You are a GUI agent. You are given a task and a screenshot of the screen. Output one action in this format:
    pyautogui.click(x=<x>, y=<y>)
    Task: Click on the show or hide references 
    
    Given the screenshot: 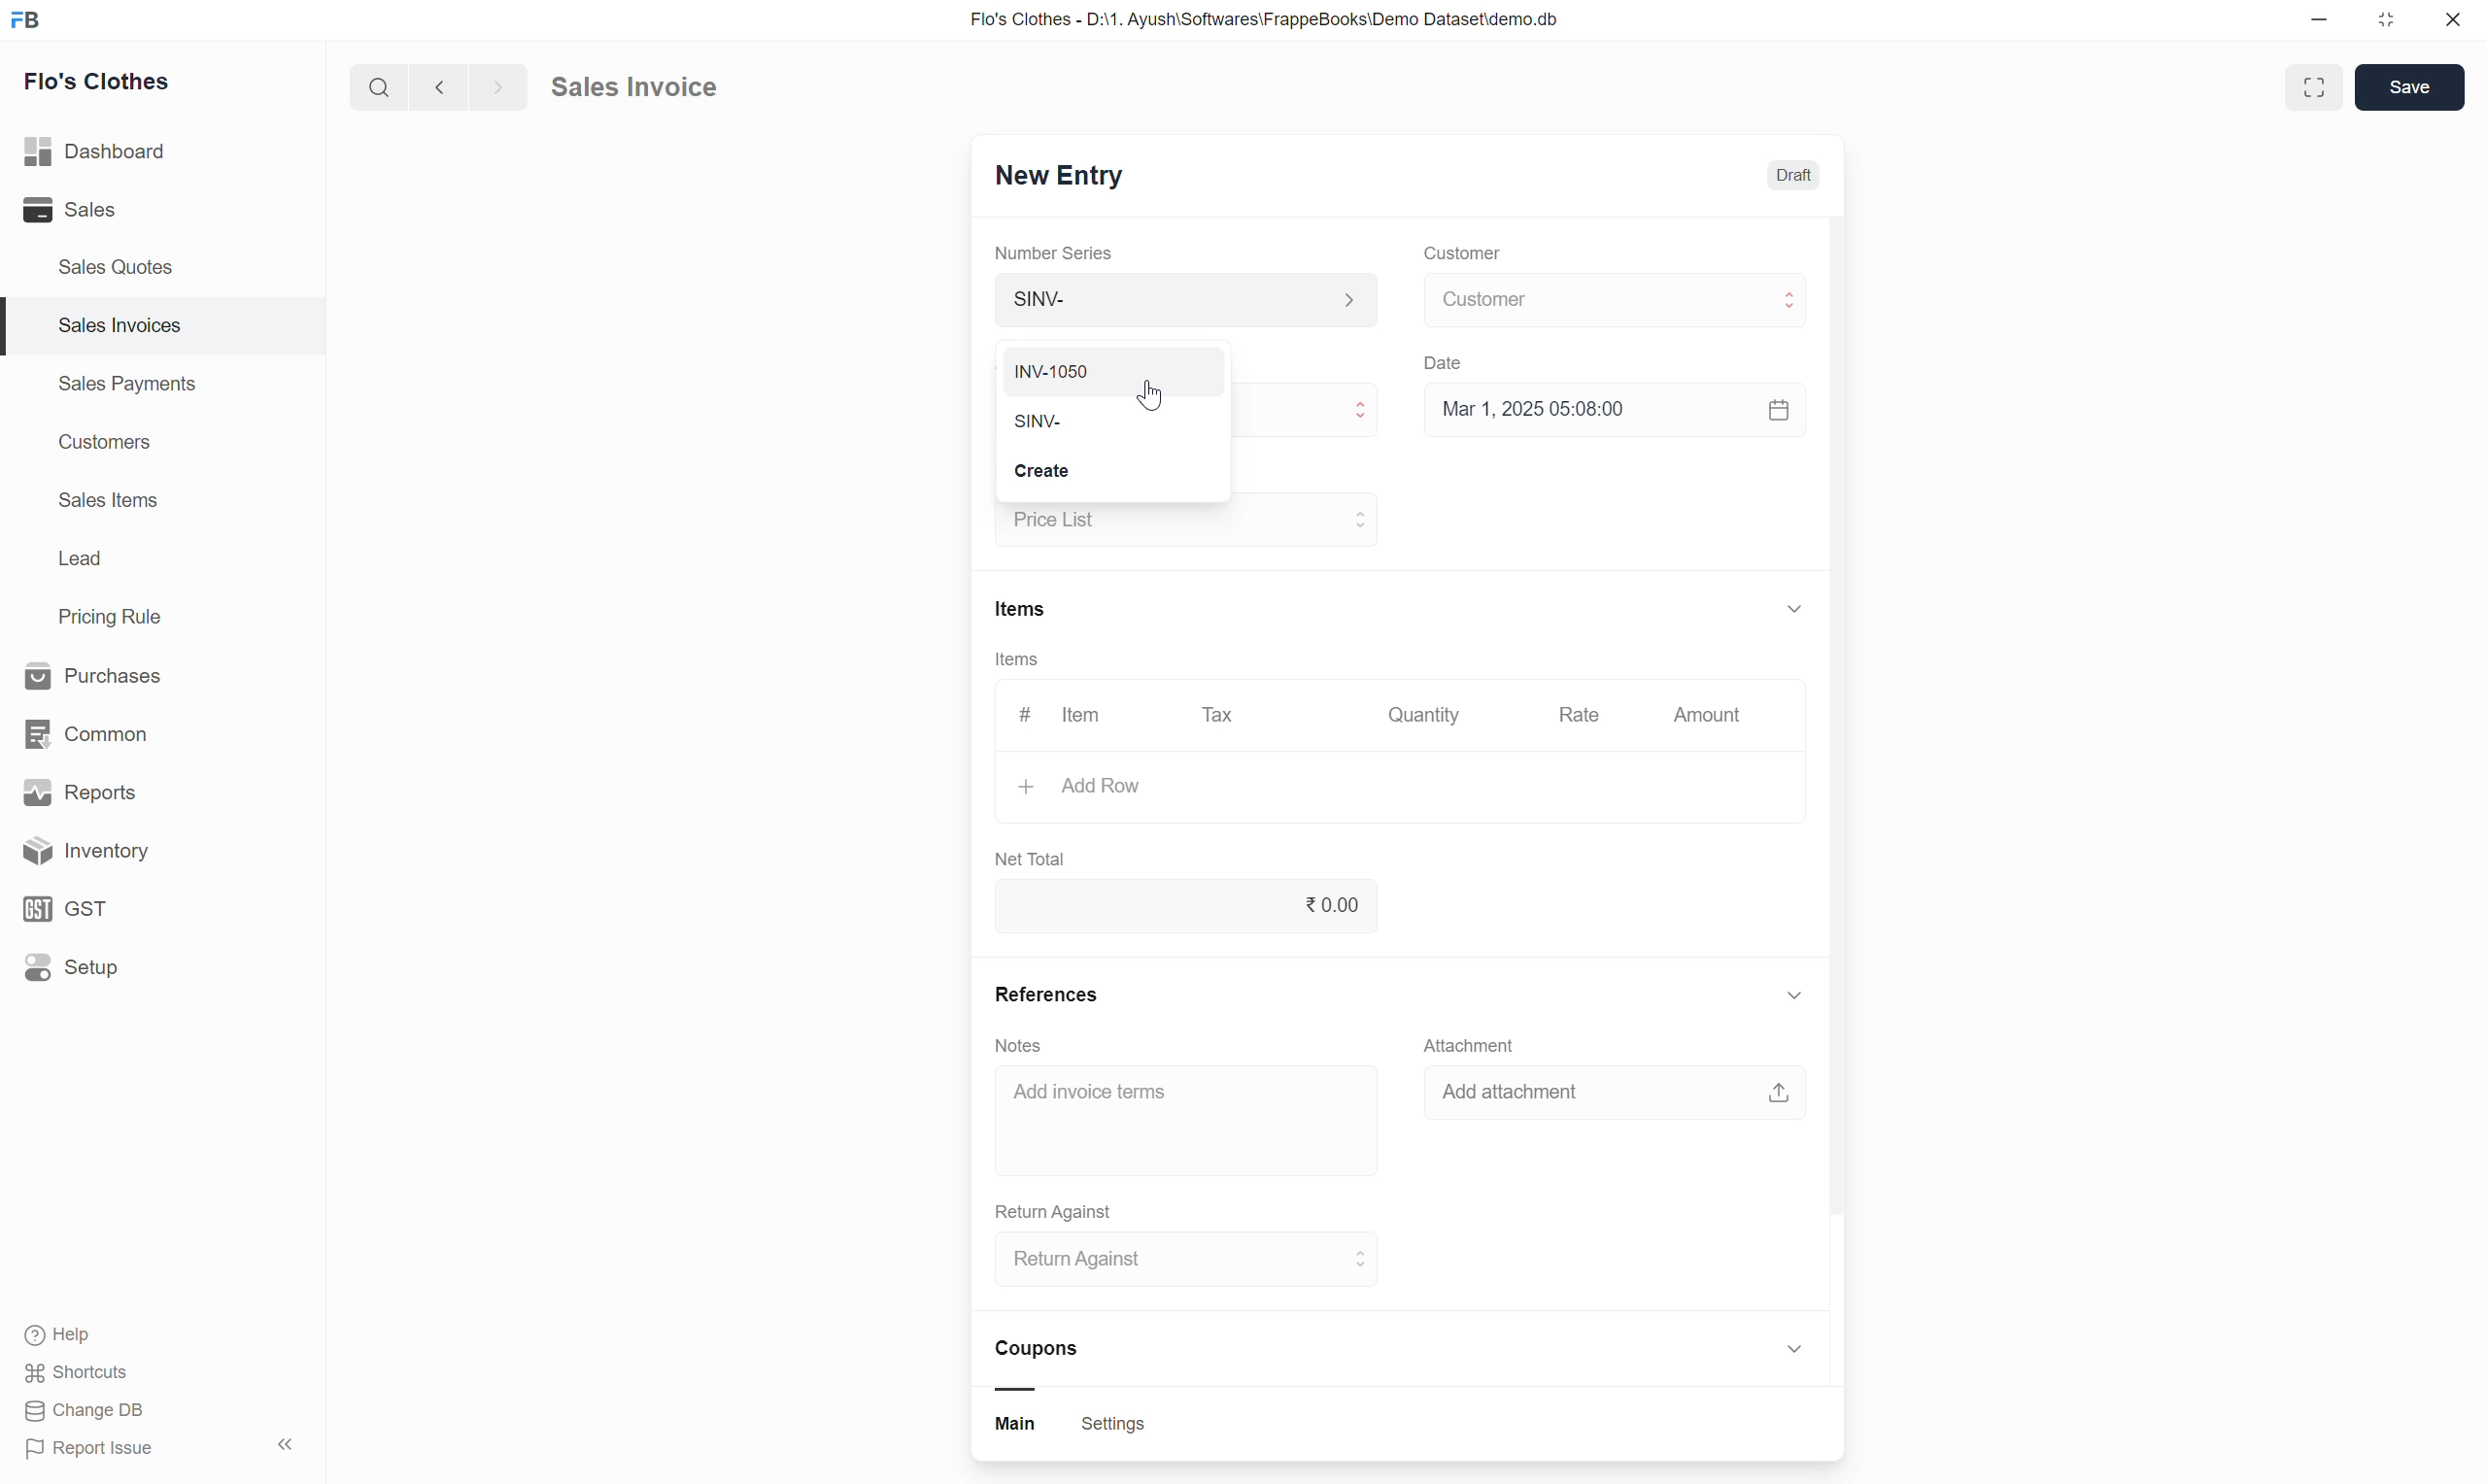 What is the action you would take?
    pyautogui.click(x=1794, y=998)
    